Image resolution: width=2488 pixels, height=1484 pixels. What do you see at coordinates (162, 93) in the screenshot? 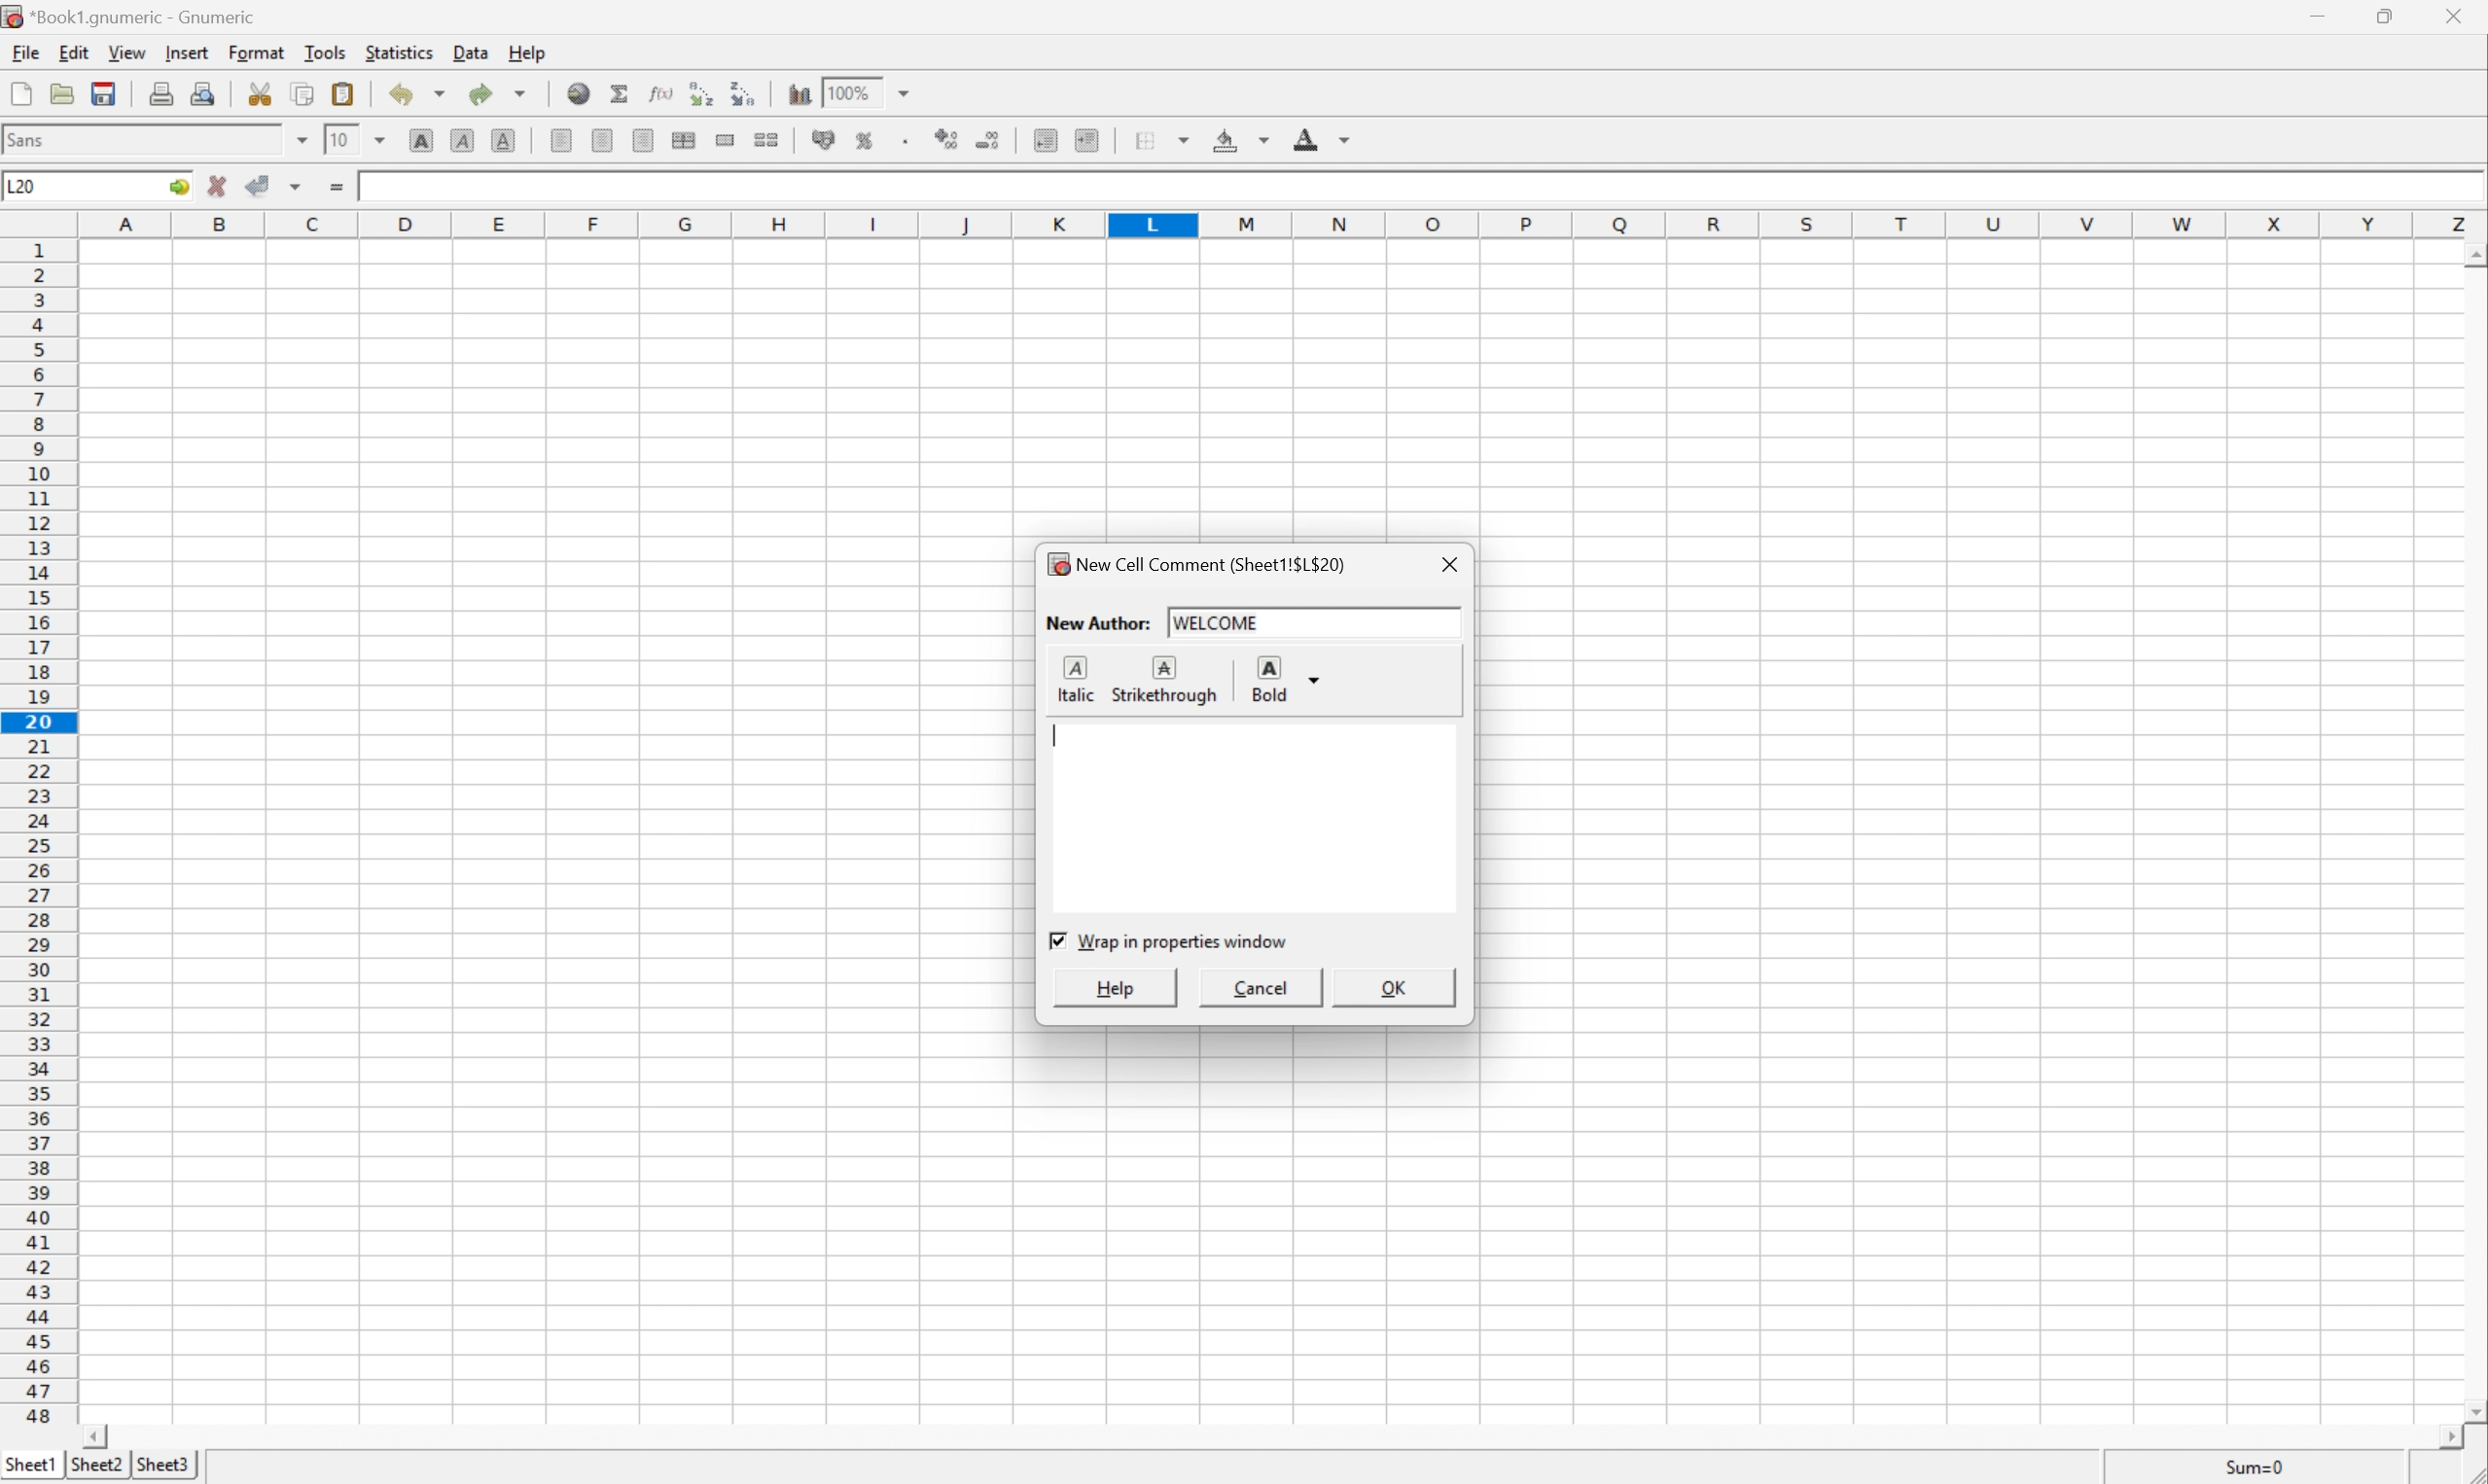
I see `Print current file` at bounding box center [162, 93].